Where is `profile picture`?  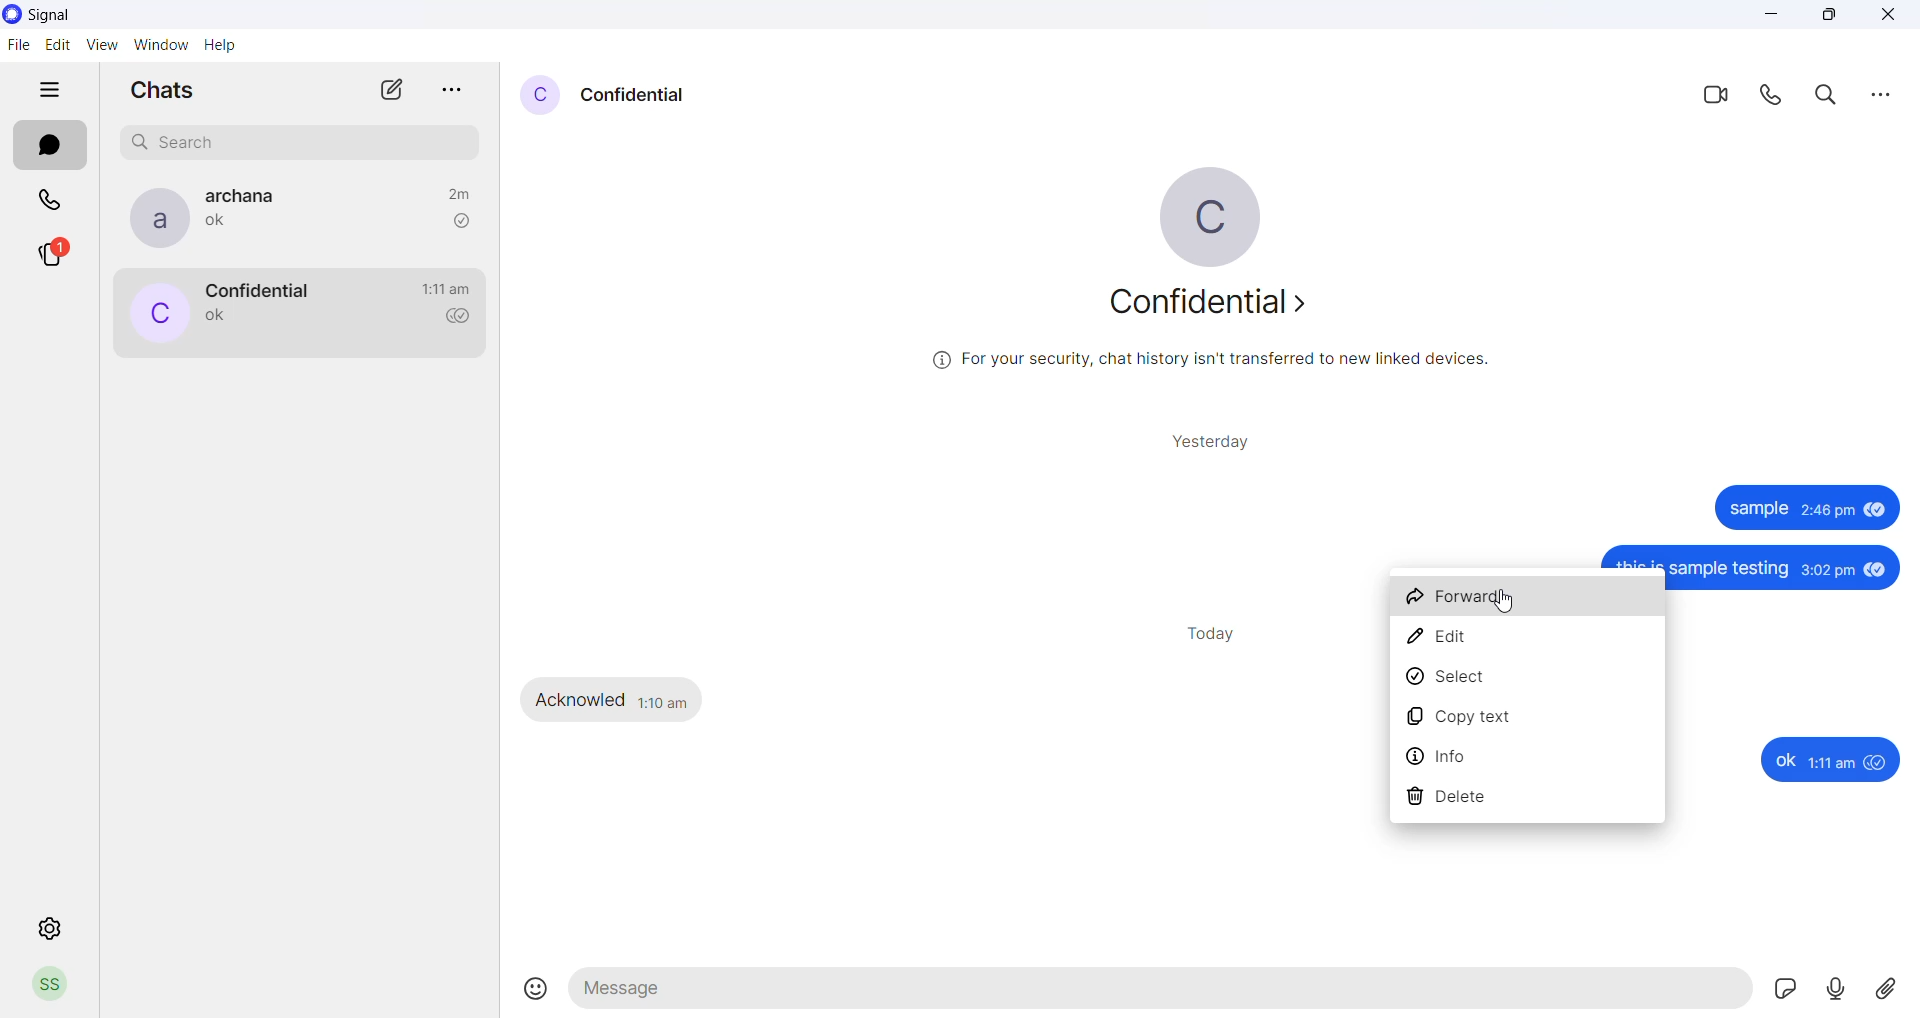
profile picture is located at coordinates (155, 315).